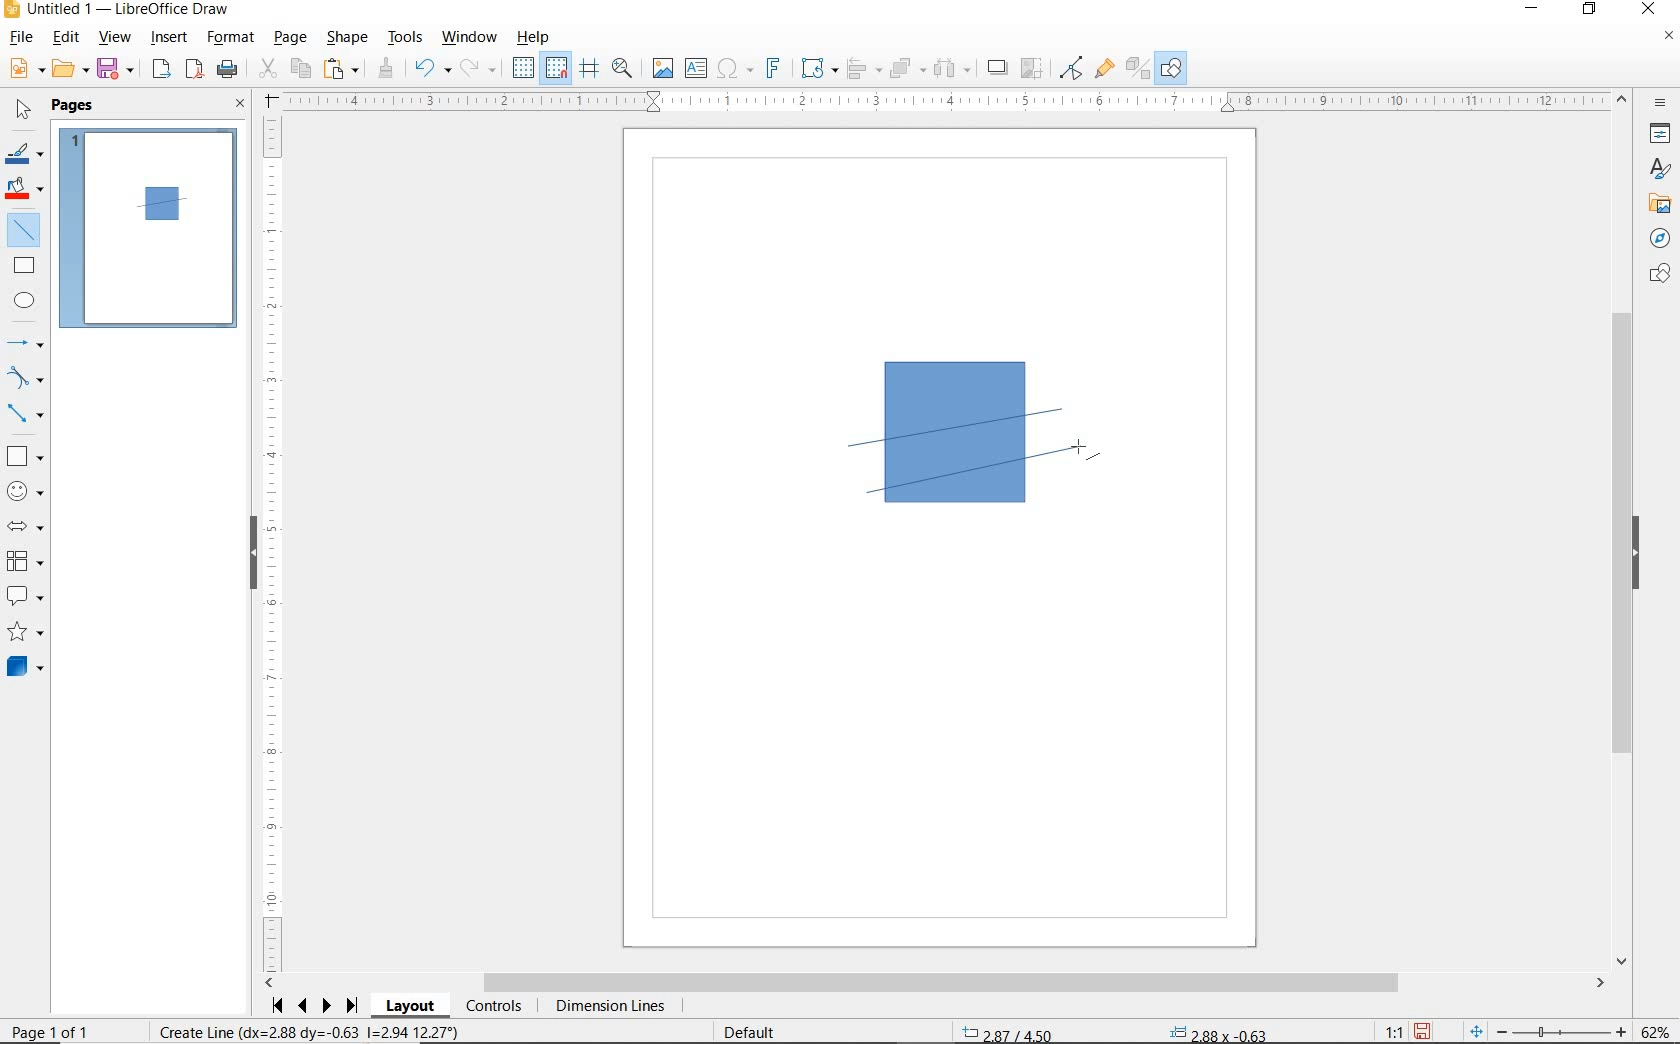  Describe the element at coordinates (908, 67) in the screenshot. I see `ARRANGE` at that location.